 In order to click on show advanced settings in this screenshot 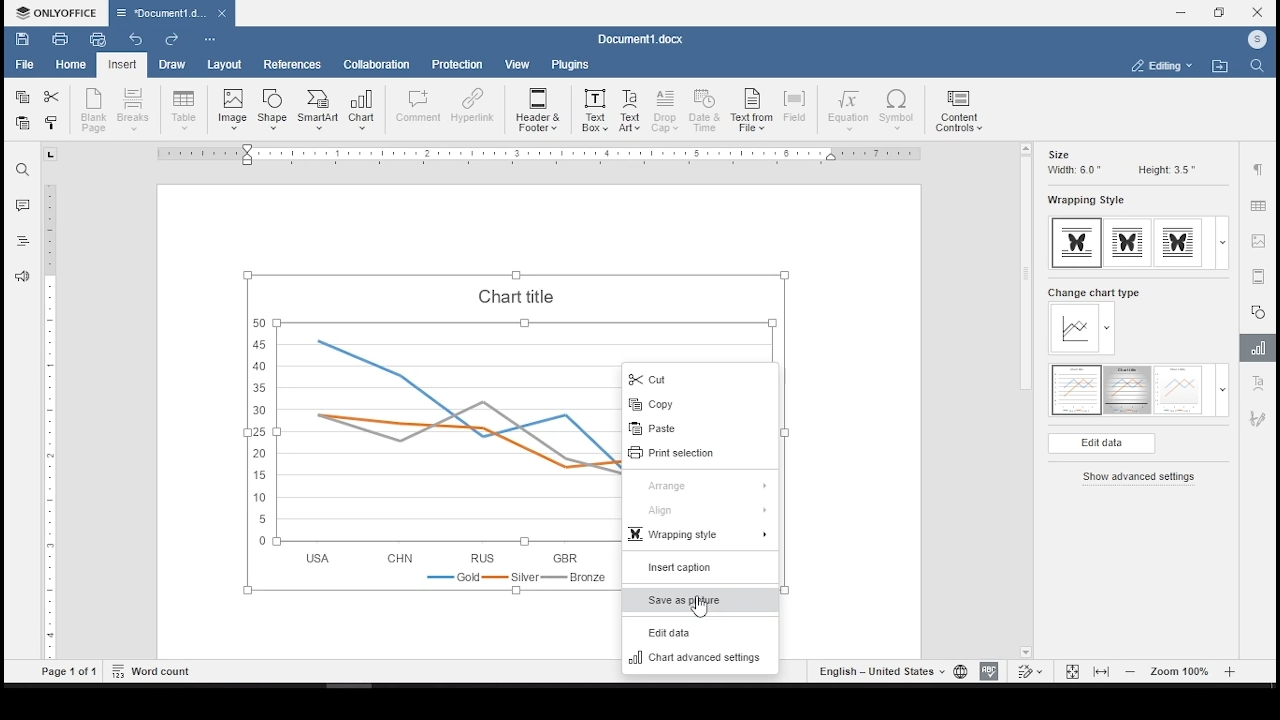, I will do `click(1143, 478)`.